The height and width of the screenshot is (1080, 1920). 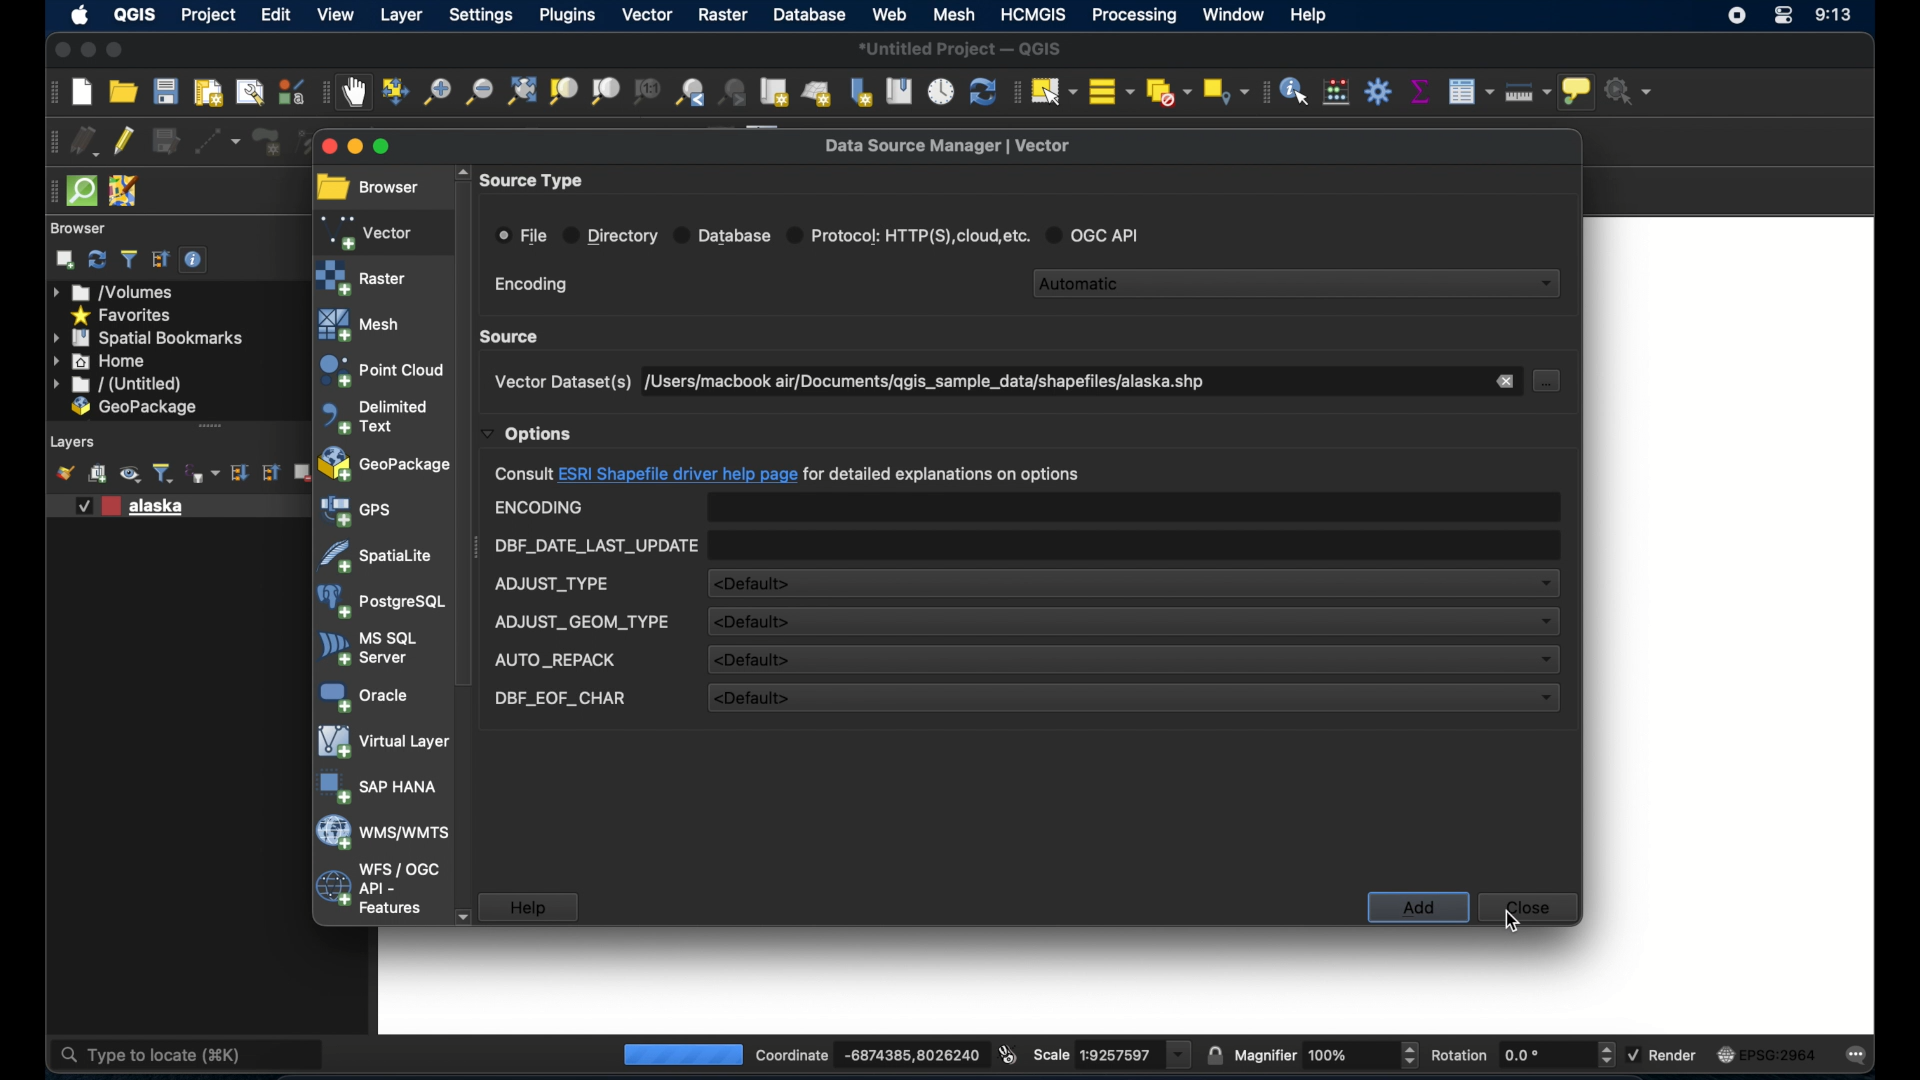 What do you see at coordinates (723, 234) in the screenshot?
I see `database radio button` at bounding box center [723, 234].